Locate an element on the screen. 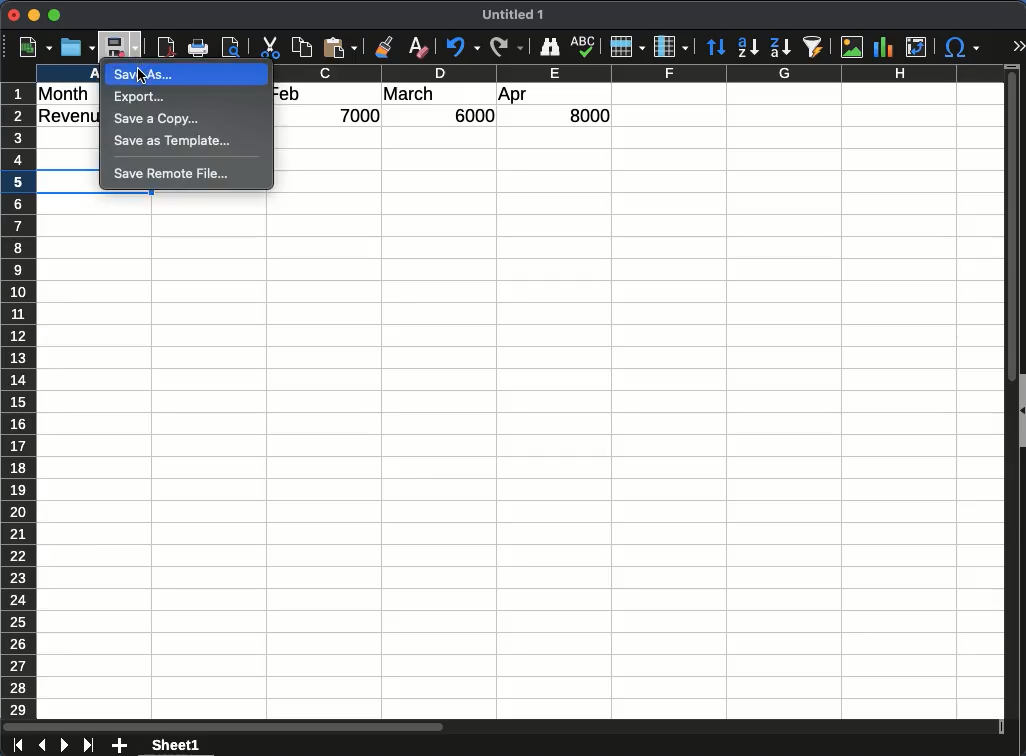 The width and height of the screenshot is (1026, 756). pdf reader is located at coordinates (166, 48).